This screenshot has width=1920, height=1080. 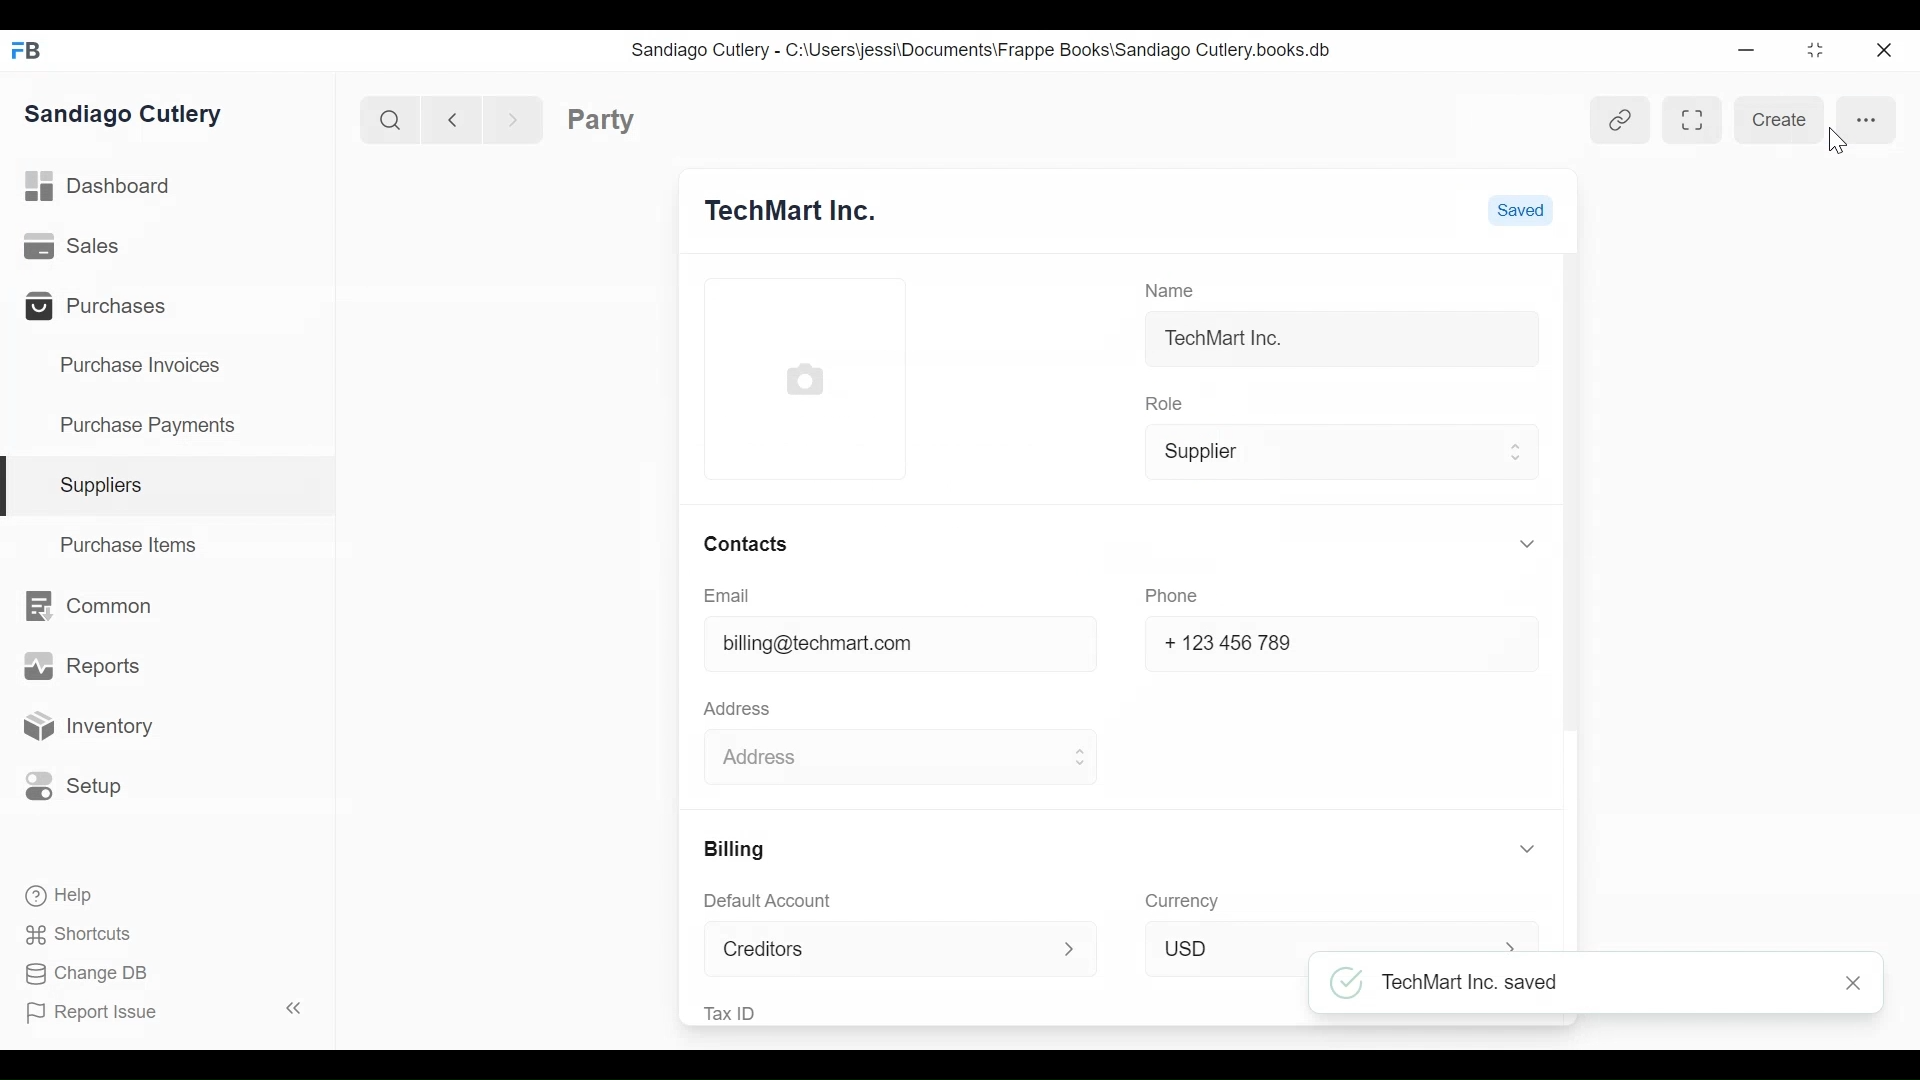 I want to click on Shortcuts., so click(x=80, y=935).